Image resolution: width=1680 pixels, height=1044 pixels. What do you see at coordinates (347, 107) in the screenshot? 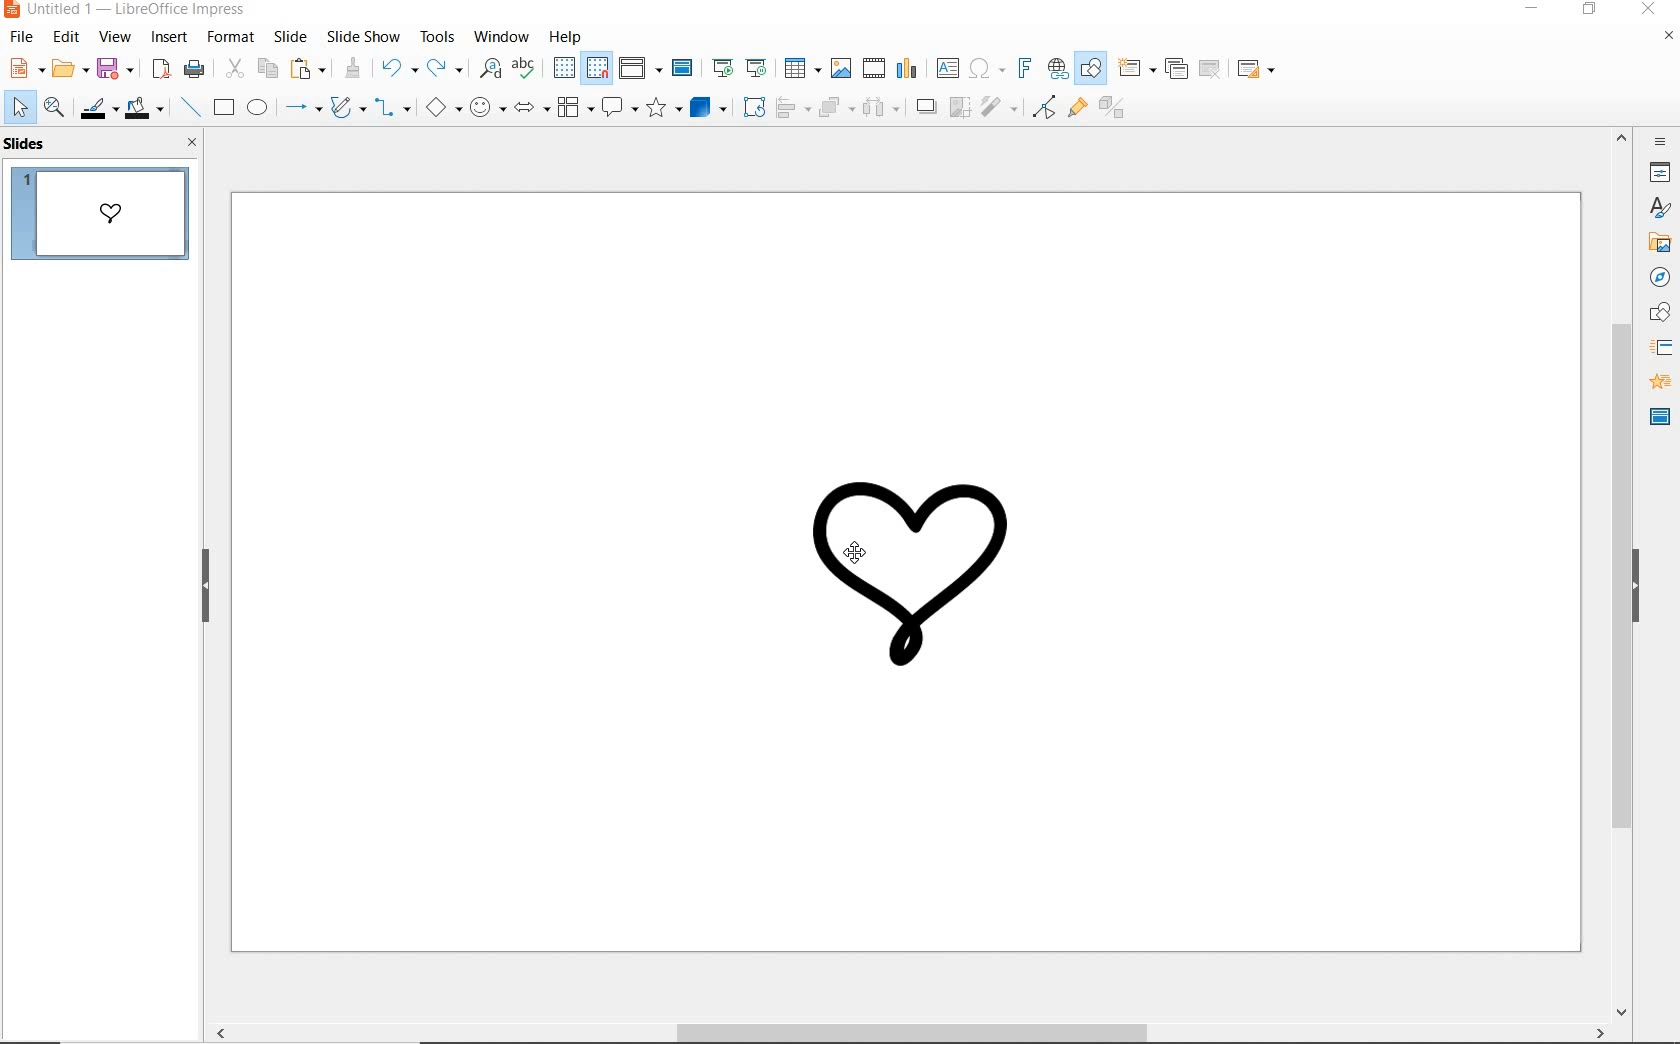
I see `curves & polygons` at bounding box center [347, 107].